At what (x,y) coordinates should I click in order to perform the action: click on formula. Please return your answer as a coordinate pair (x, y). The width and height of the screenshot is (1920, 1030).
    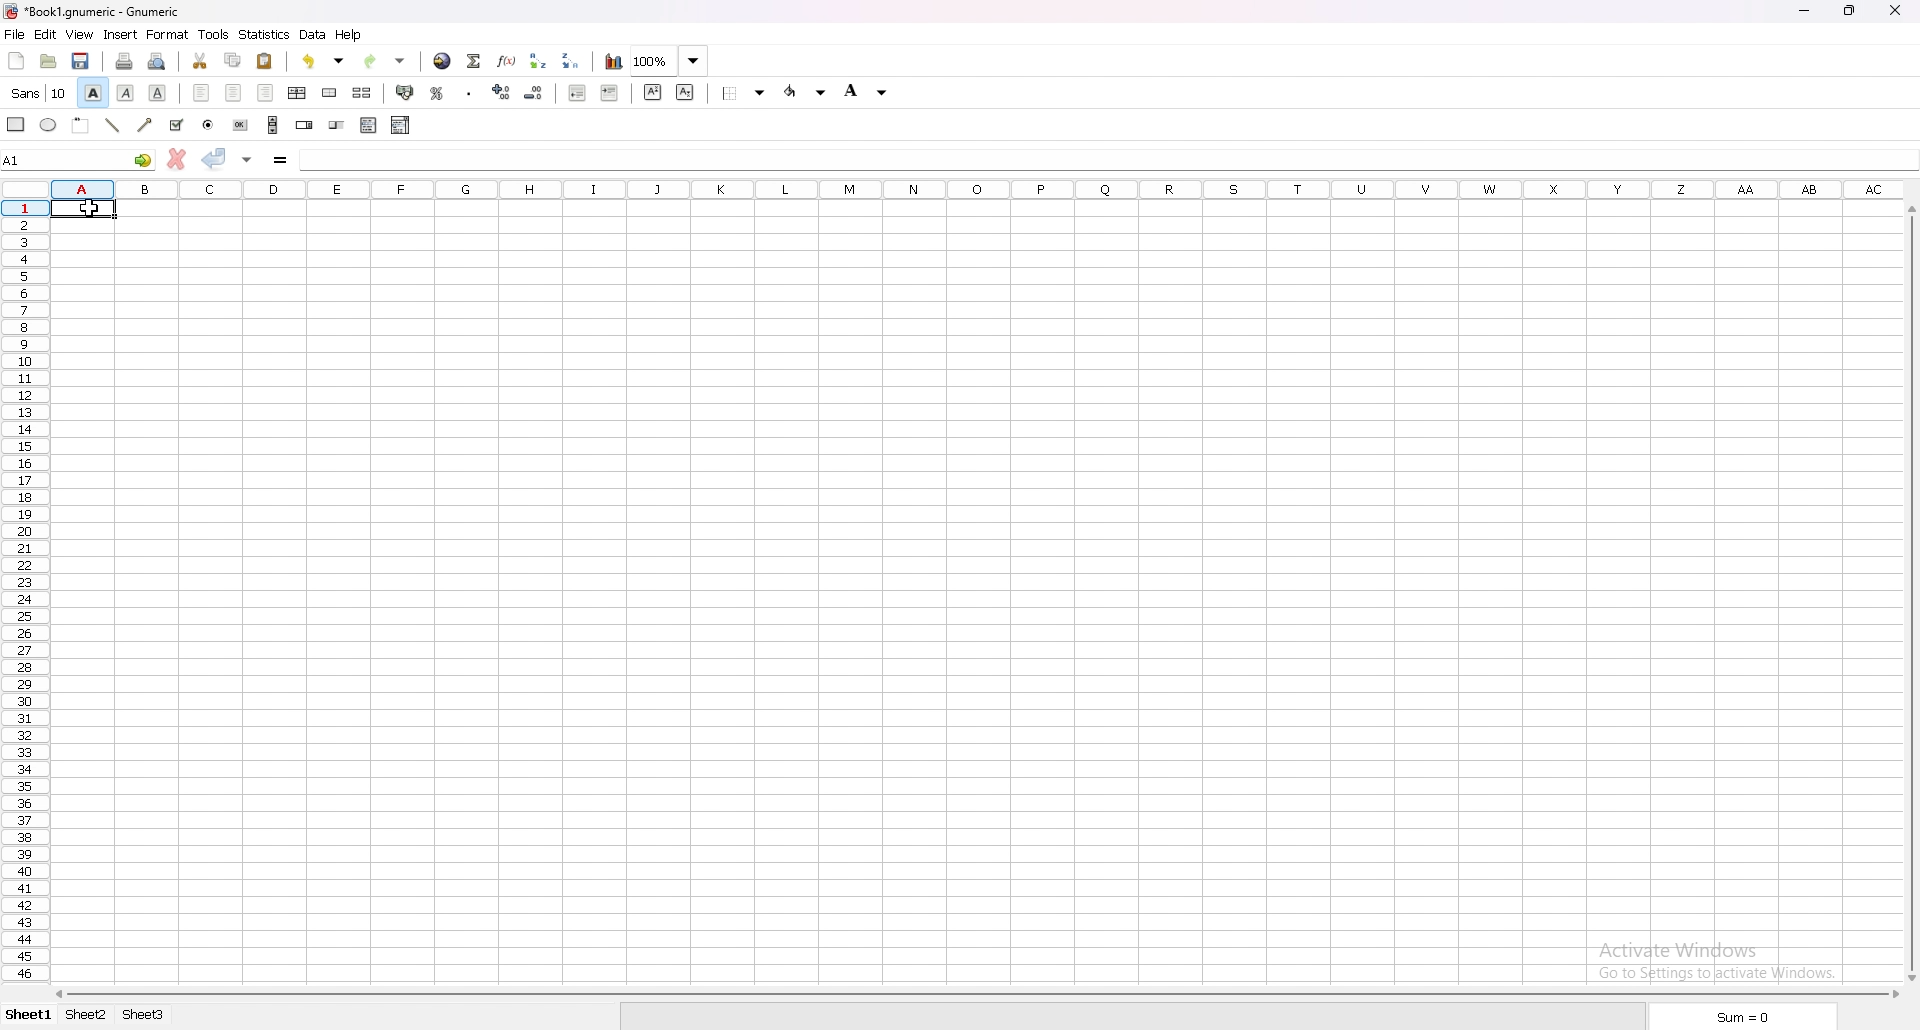
    Looking at the image, I should click on (281, 160).